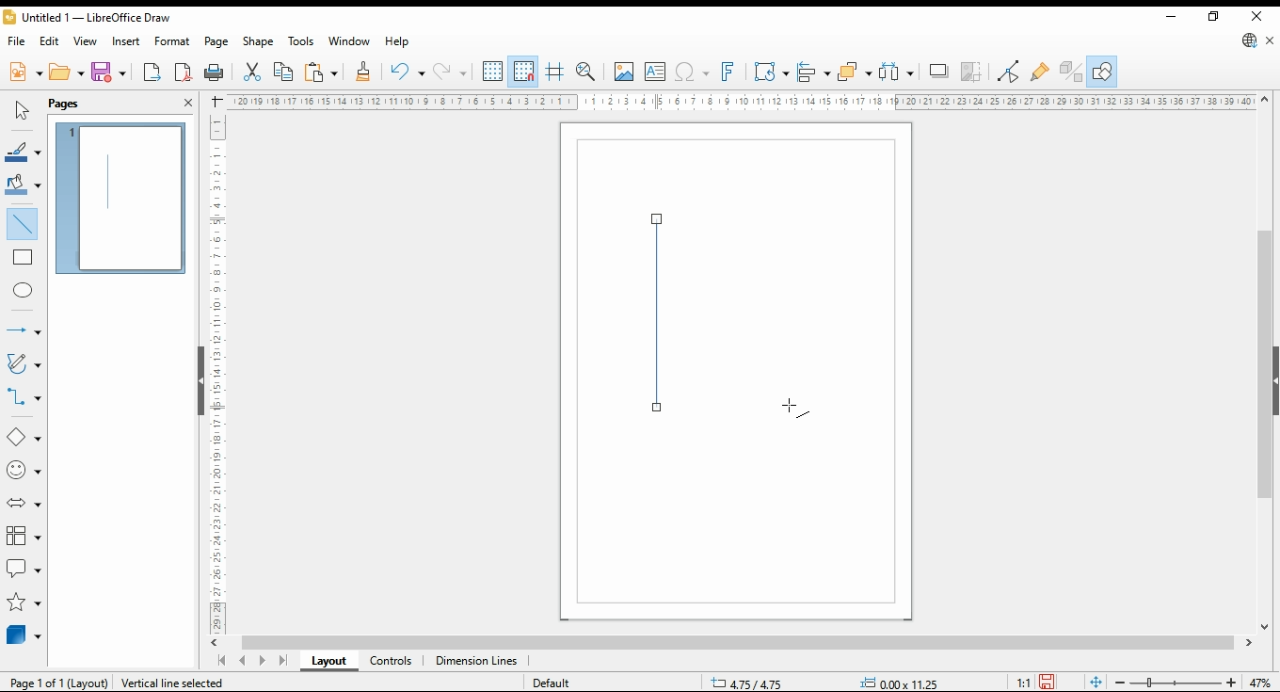 This screenshot has height=692, width=1280. I want to click on block arrows, so click(25, 504).